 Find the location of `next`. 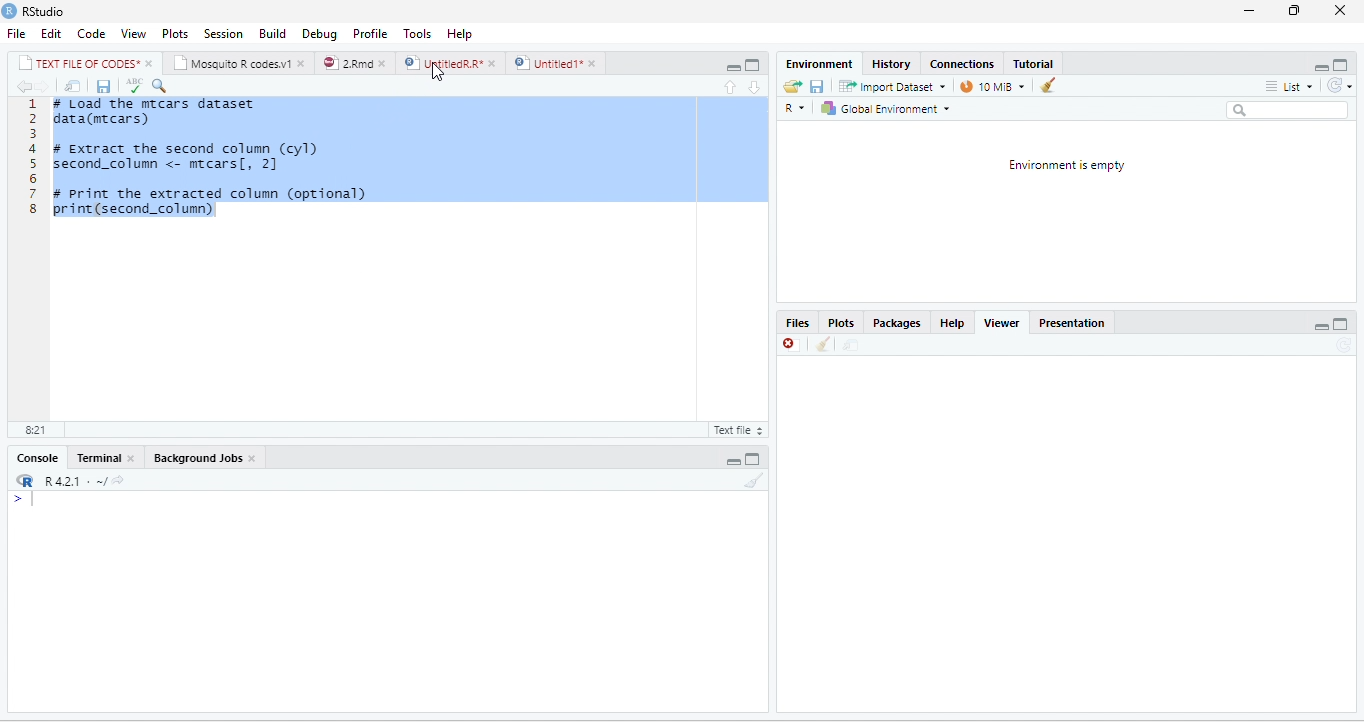

next is located at coordinates (46, 87).